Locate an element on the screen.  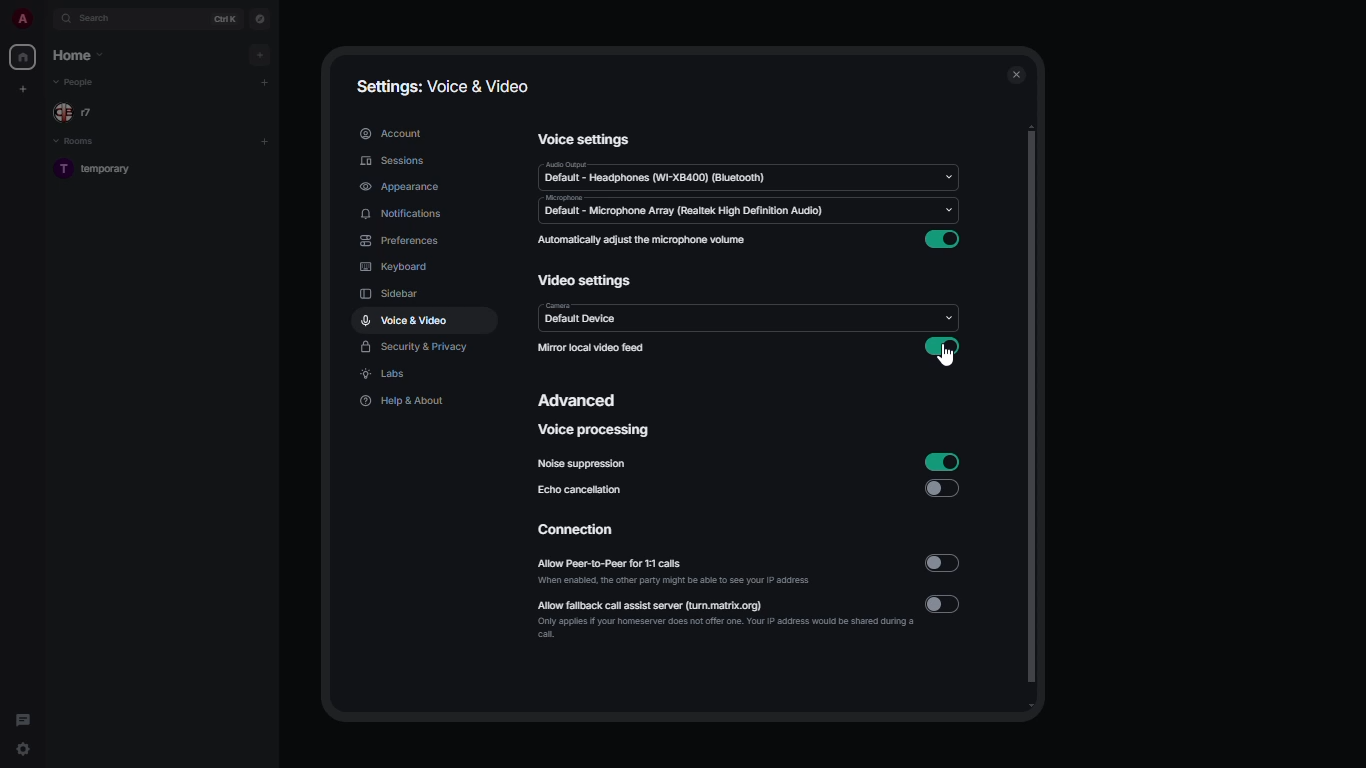
keyboard is located at coordinates (395, 266).